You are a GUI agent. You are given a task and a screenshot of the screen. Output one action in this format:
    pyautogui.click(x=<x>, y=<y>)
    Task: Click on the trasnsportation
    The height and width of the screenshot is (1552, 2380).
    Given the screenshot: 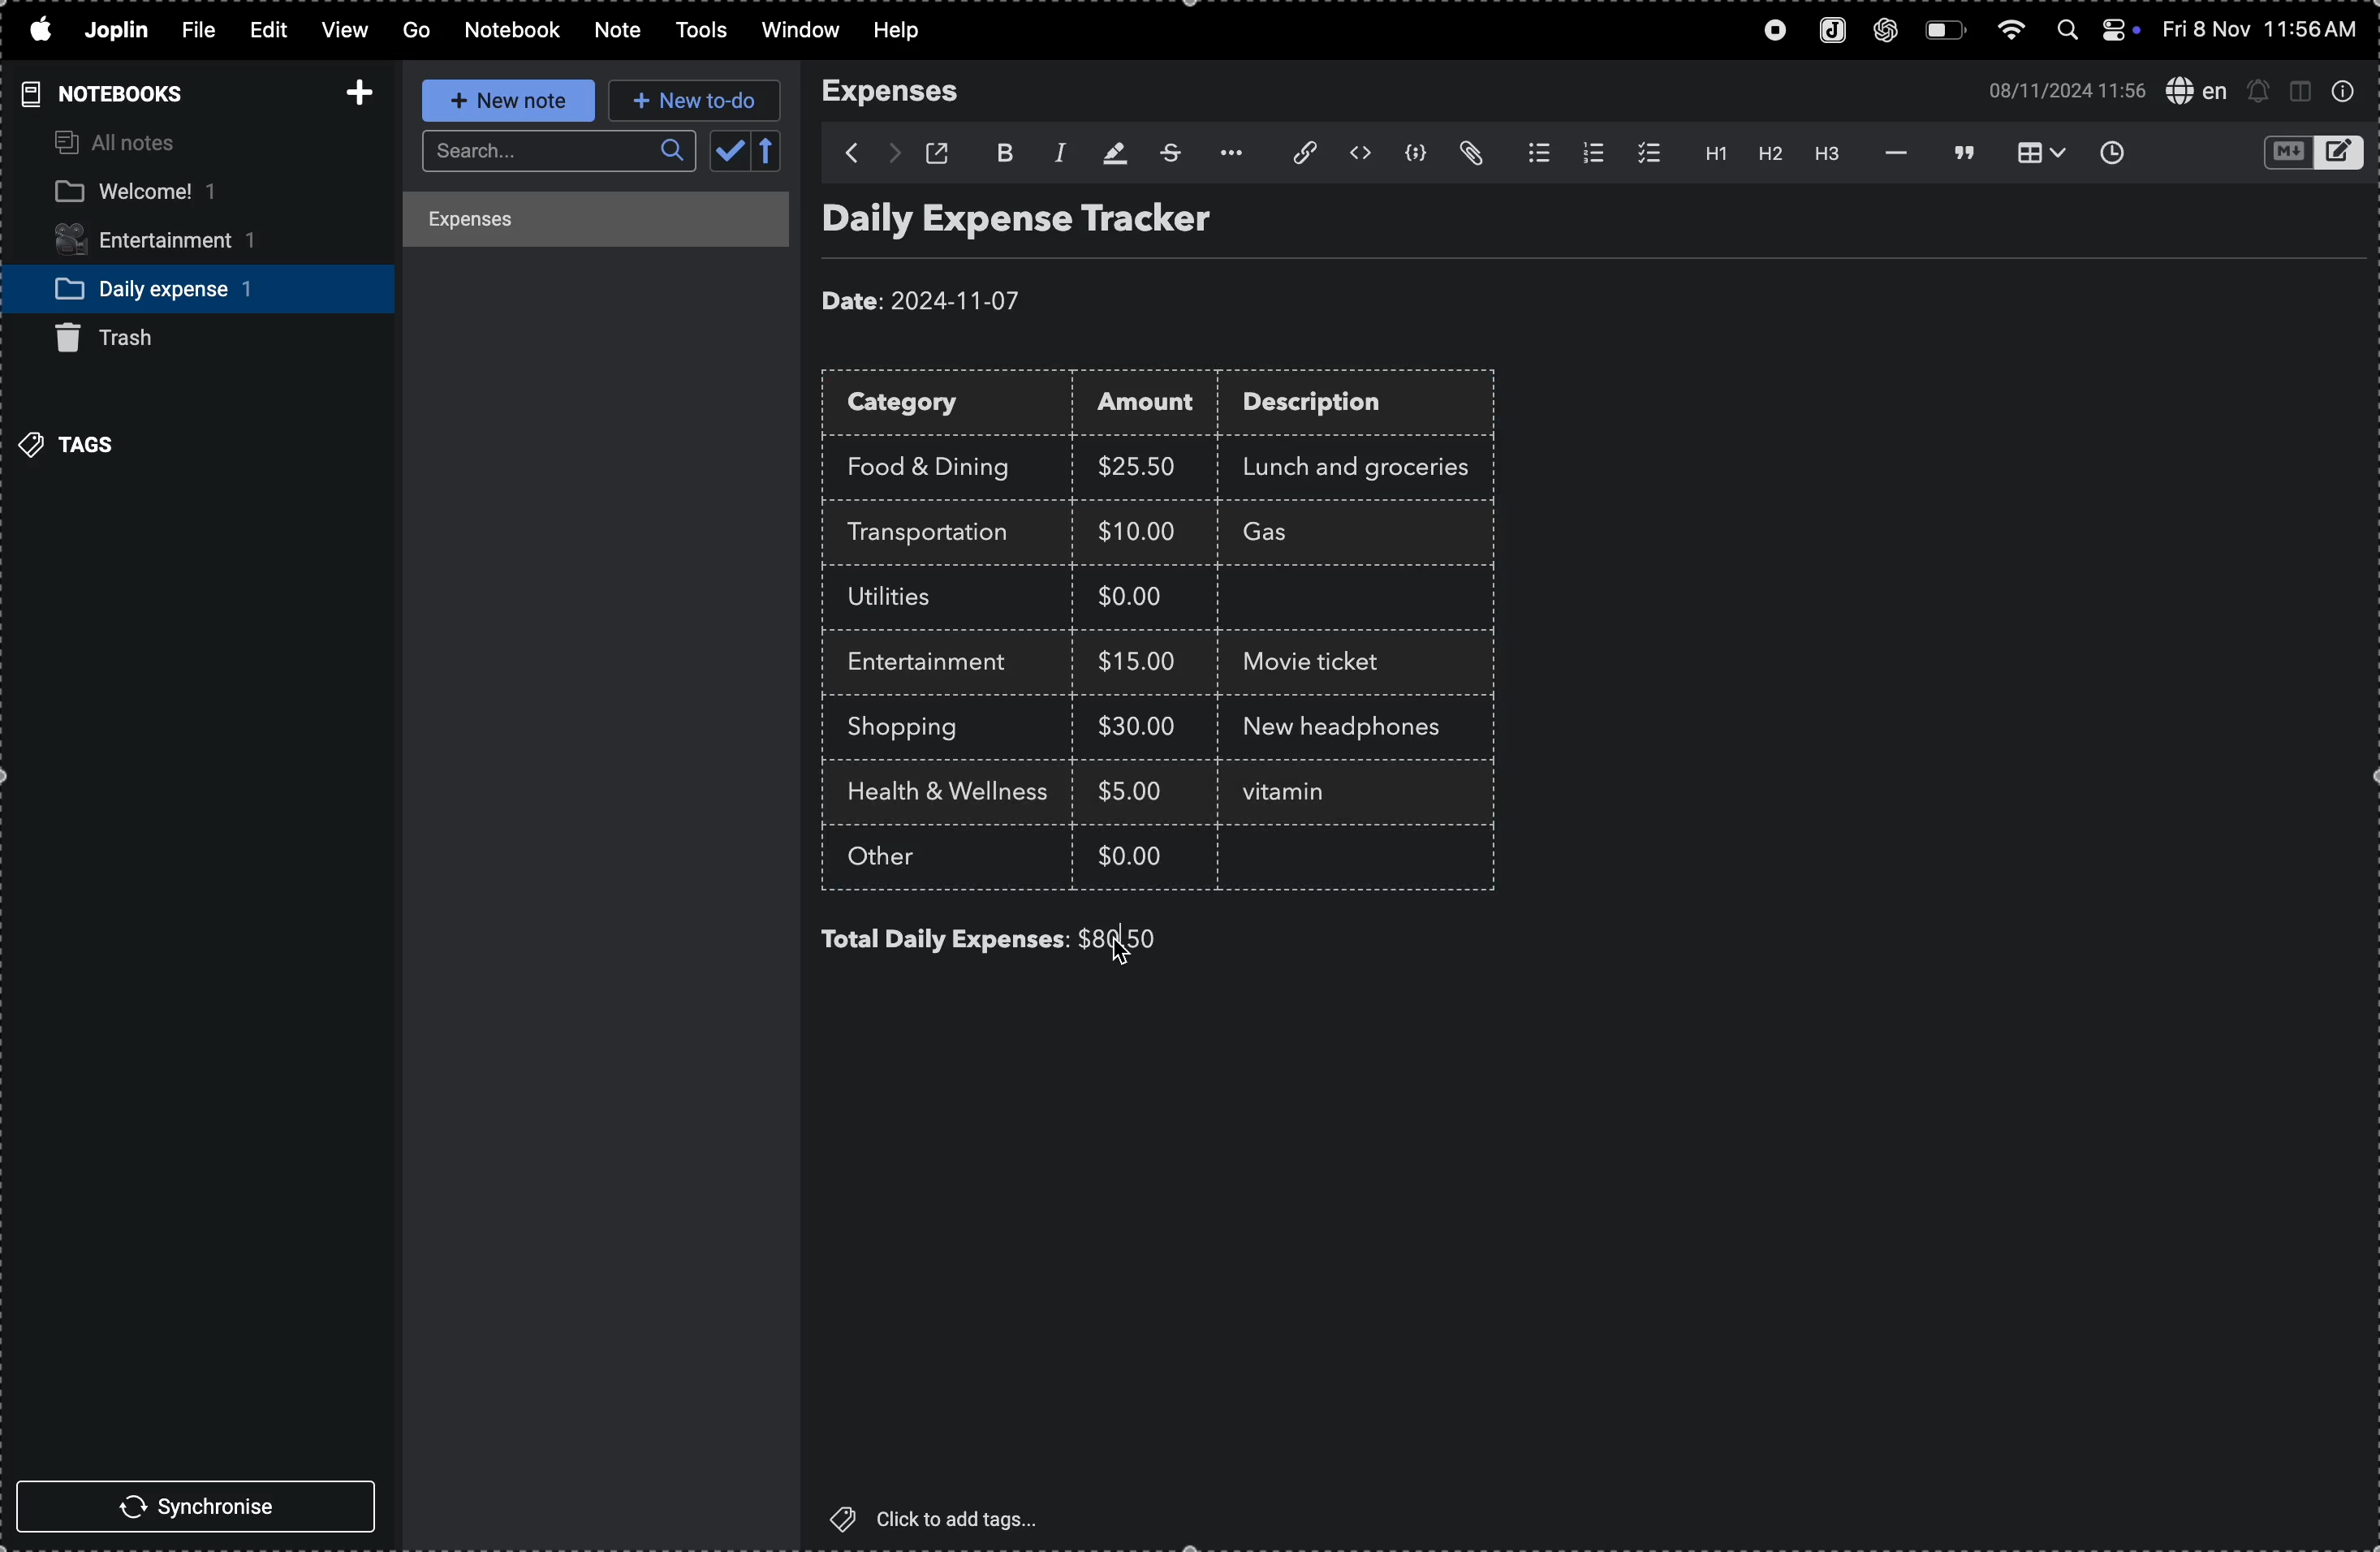 What is the action you would take?
    pyautogui.click(x=939, y=533)
    